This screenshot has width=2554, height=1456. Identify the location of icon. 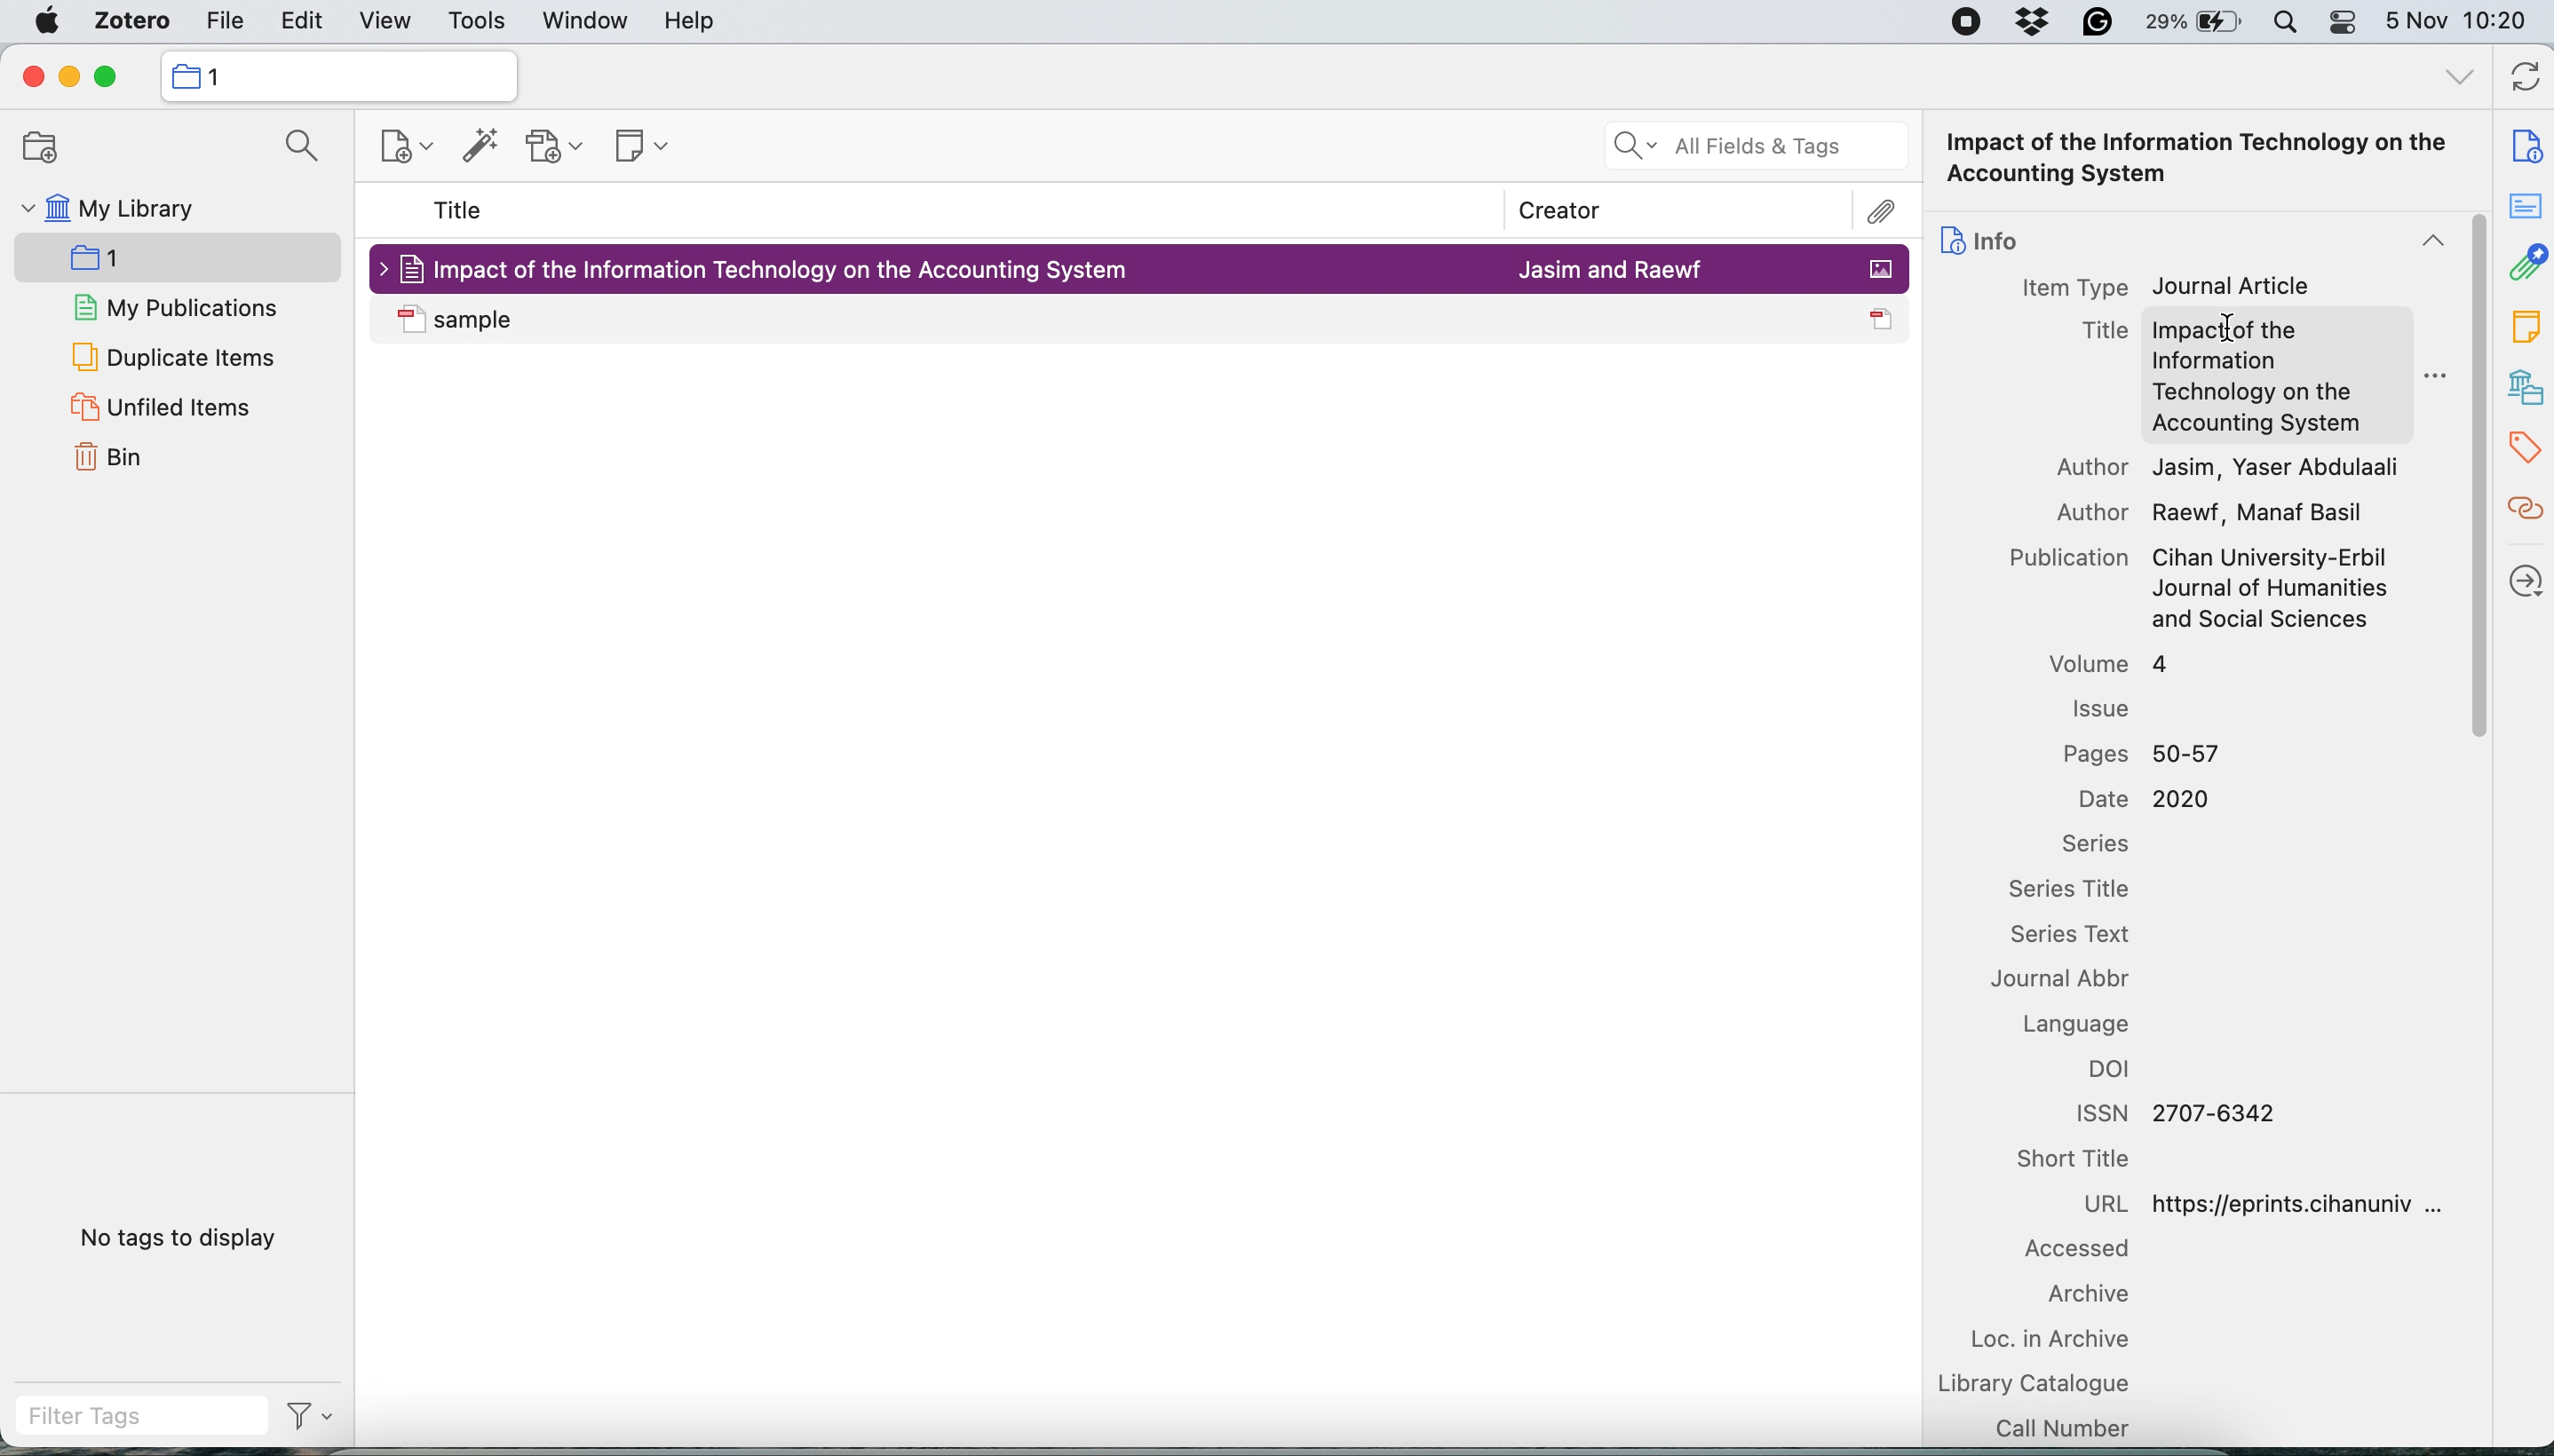
(411, 317).